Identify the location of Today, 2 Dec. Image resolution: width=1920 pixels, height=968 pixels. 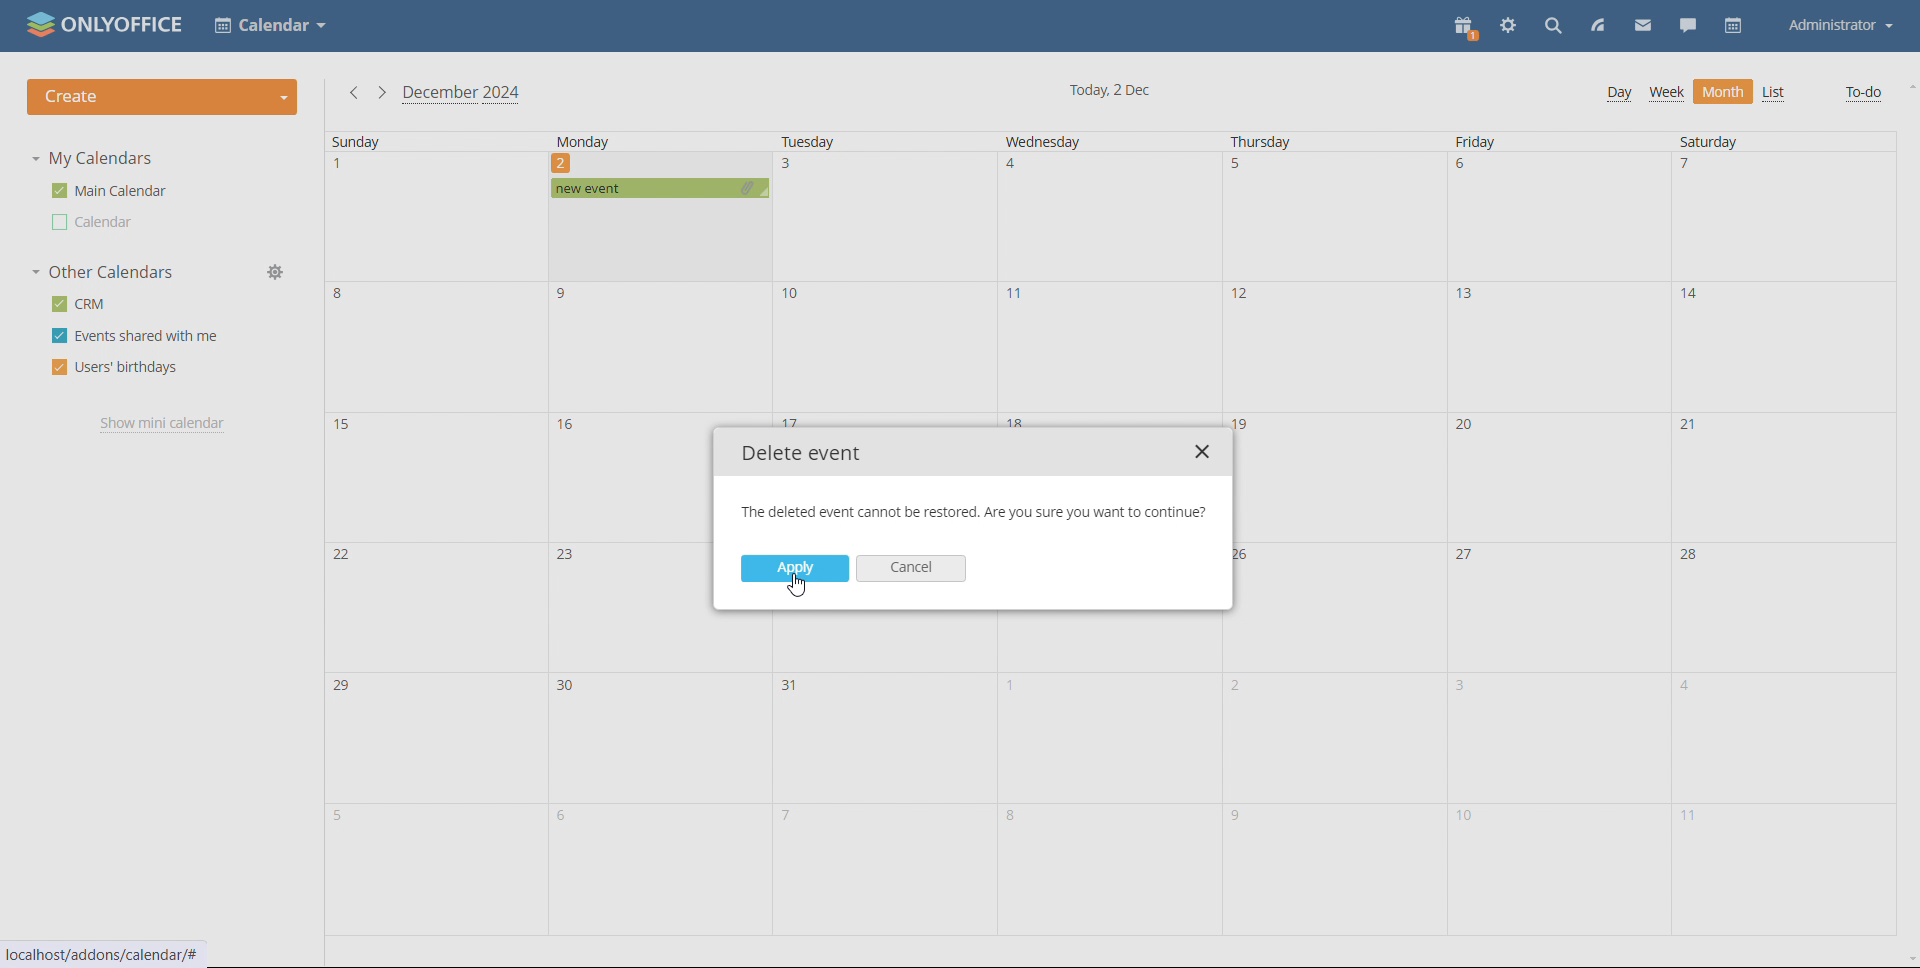
(1115, 89).